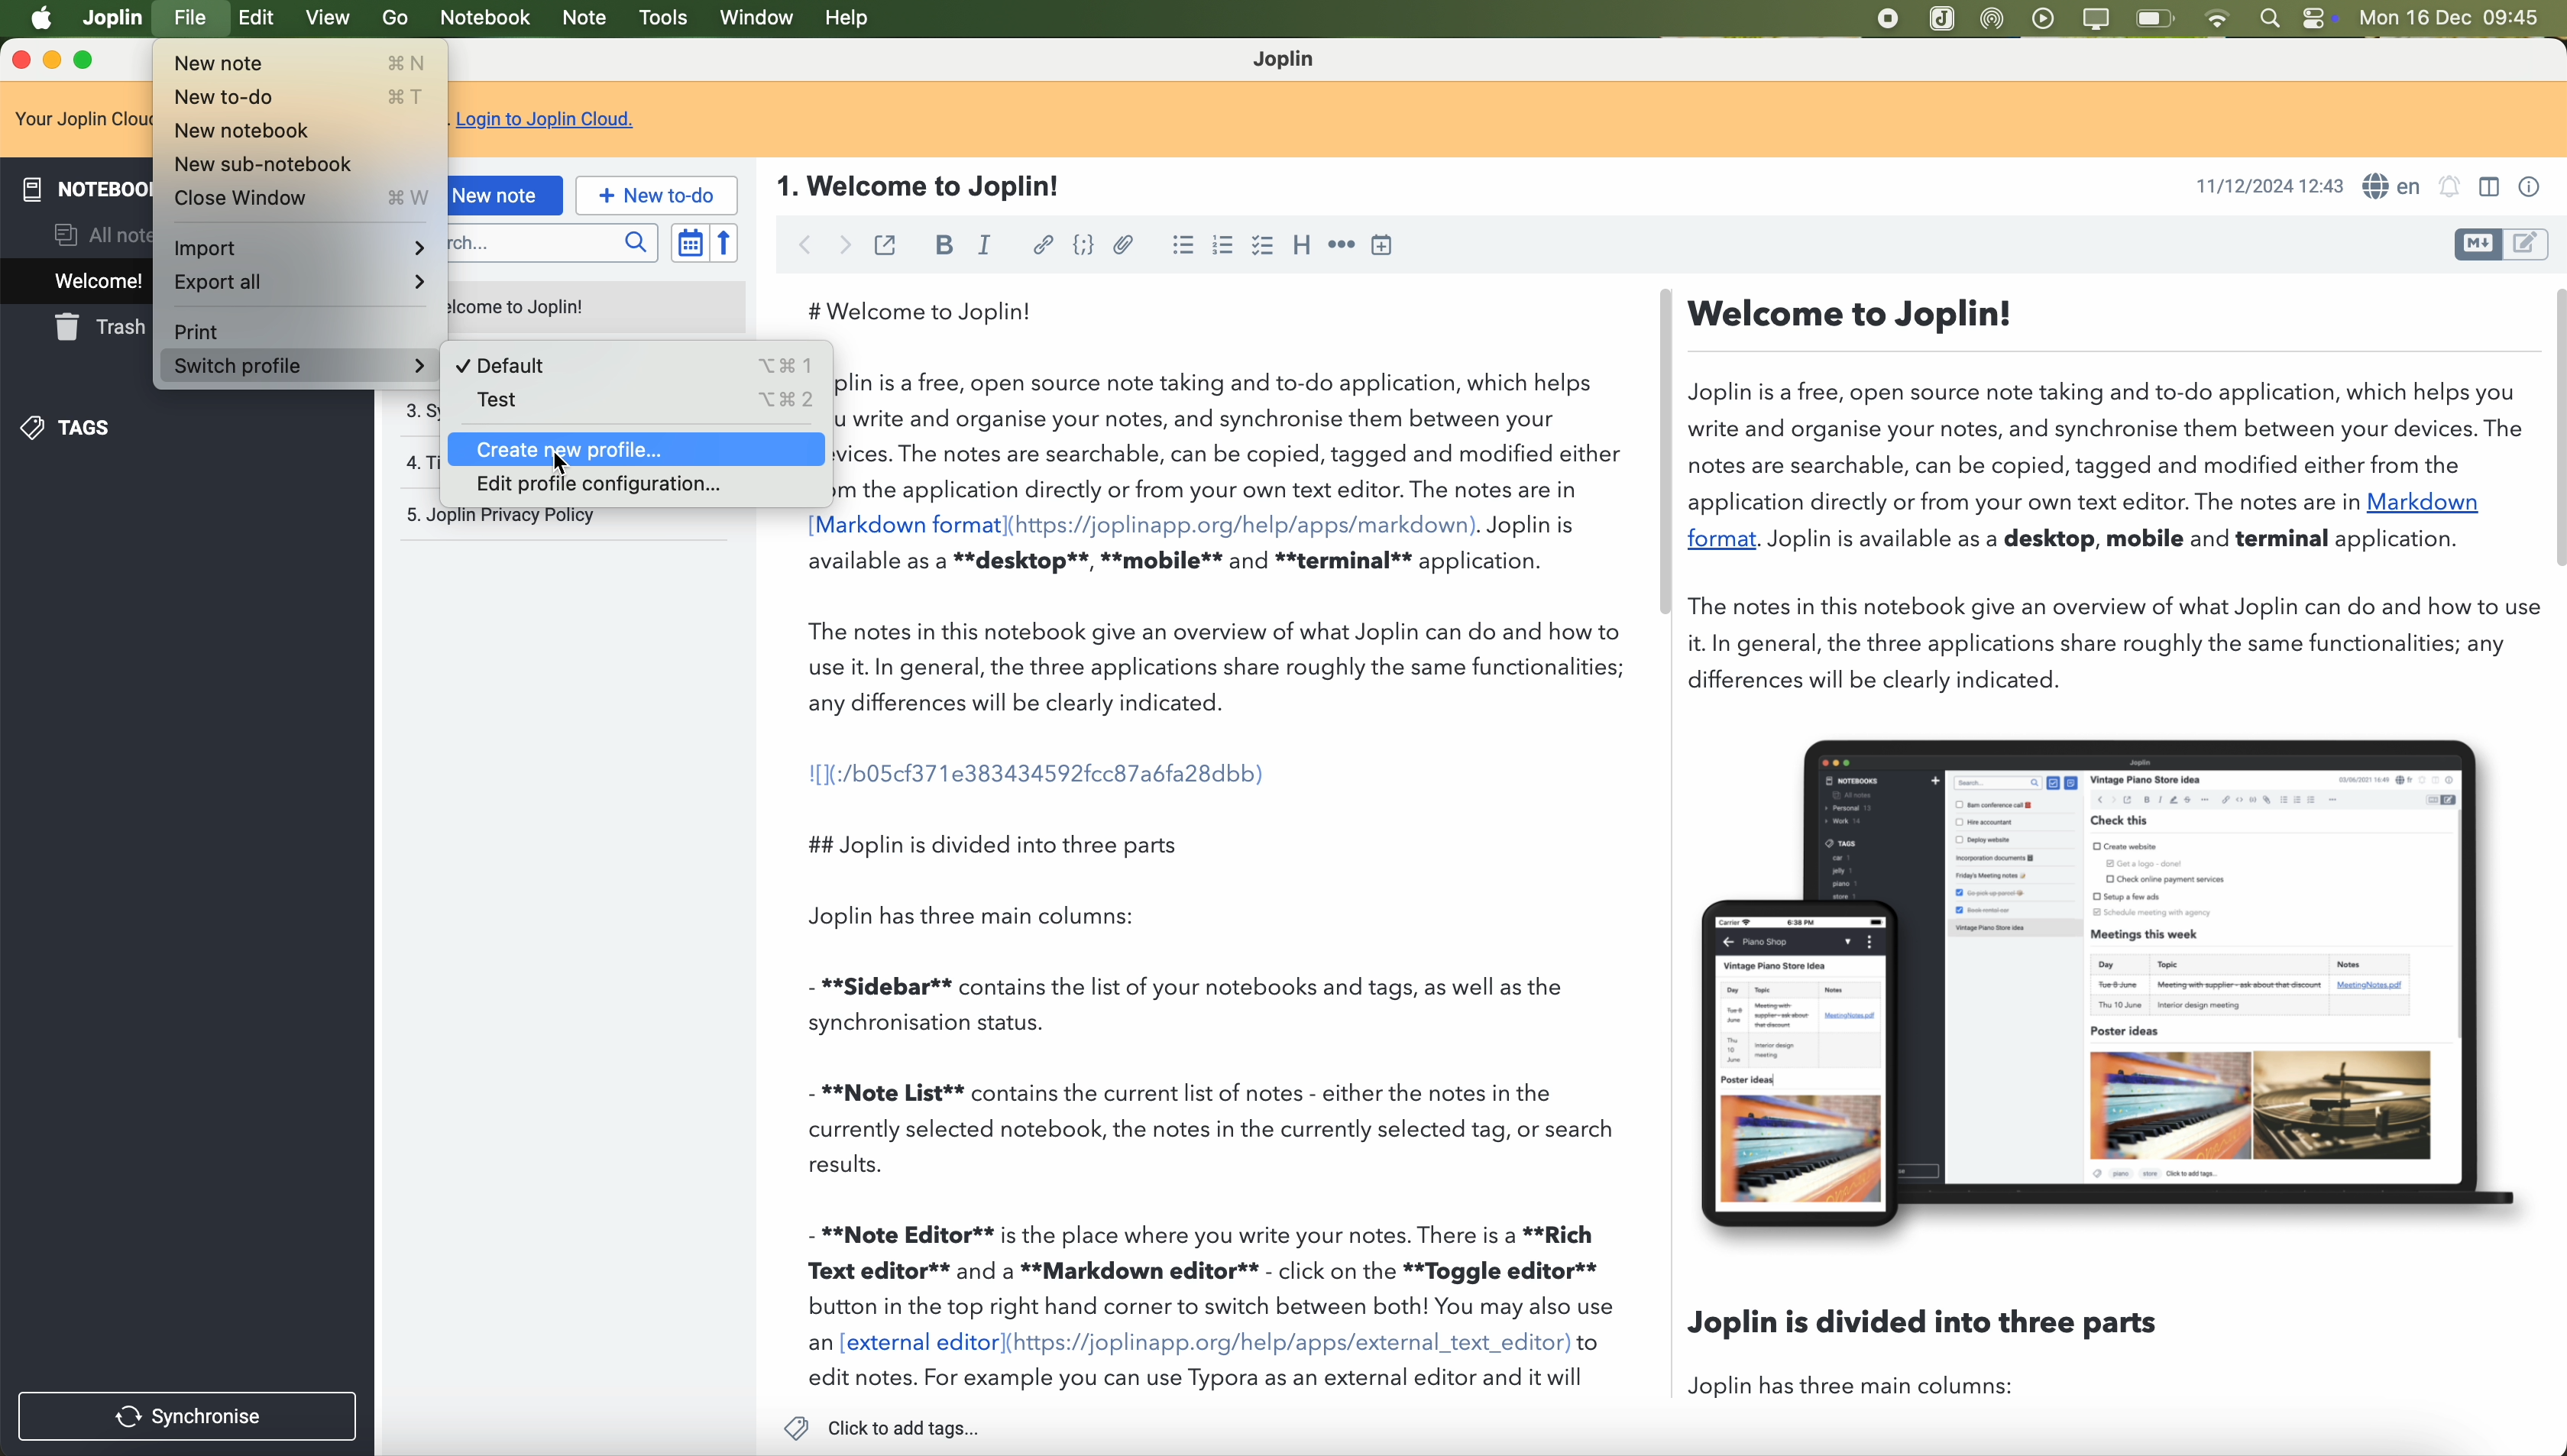  Describe the element at coordinates (2156, 18) in the screenshot. I see `battery` at that location.